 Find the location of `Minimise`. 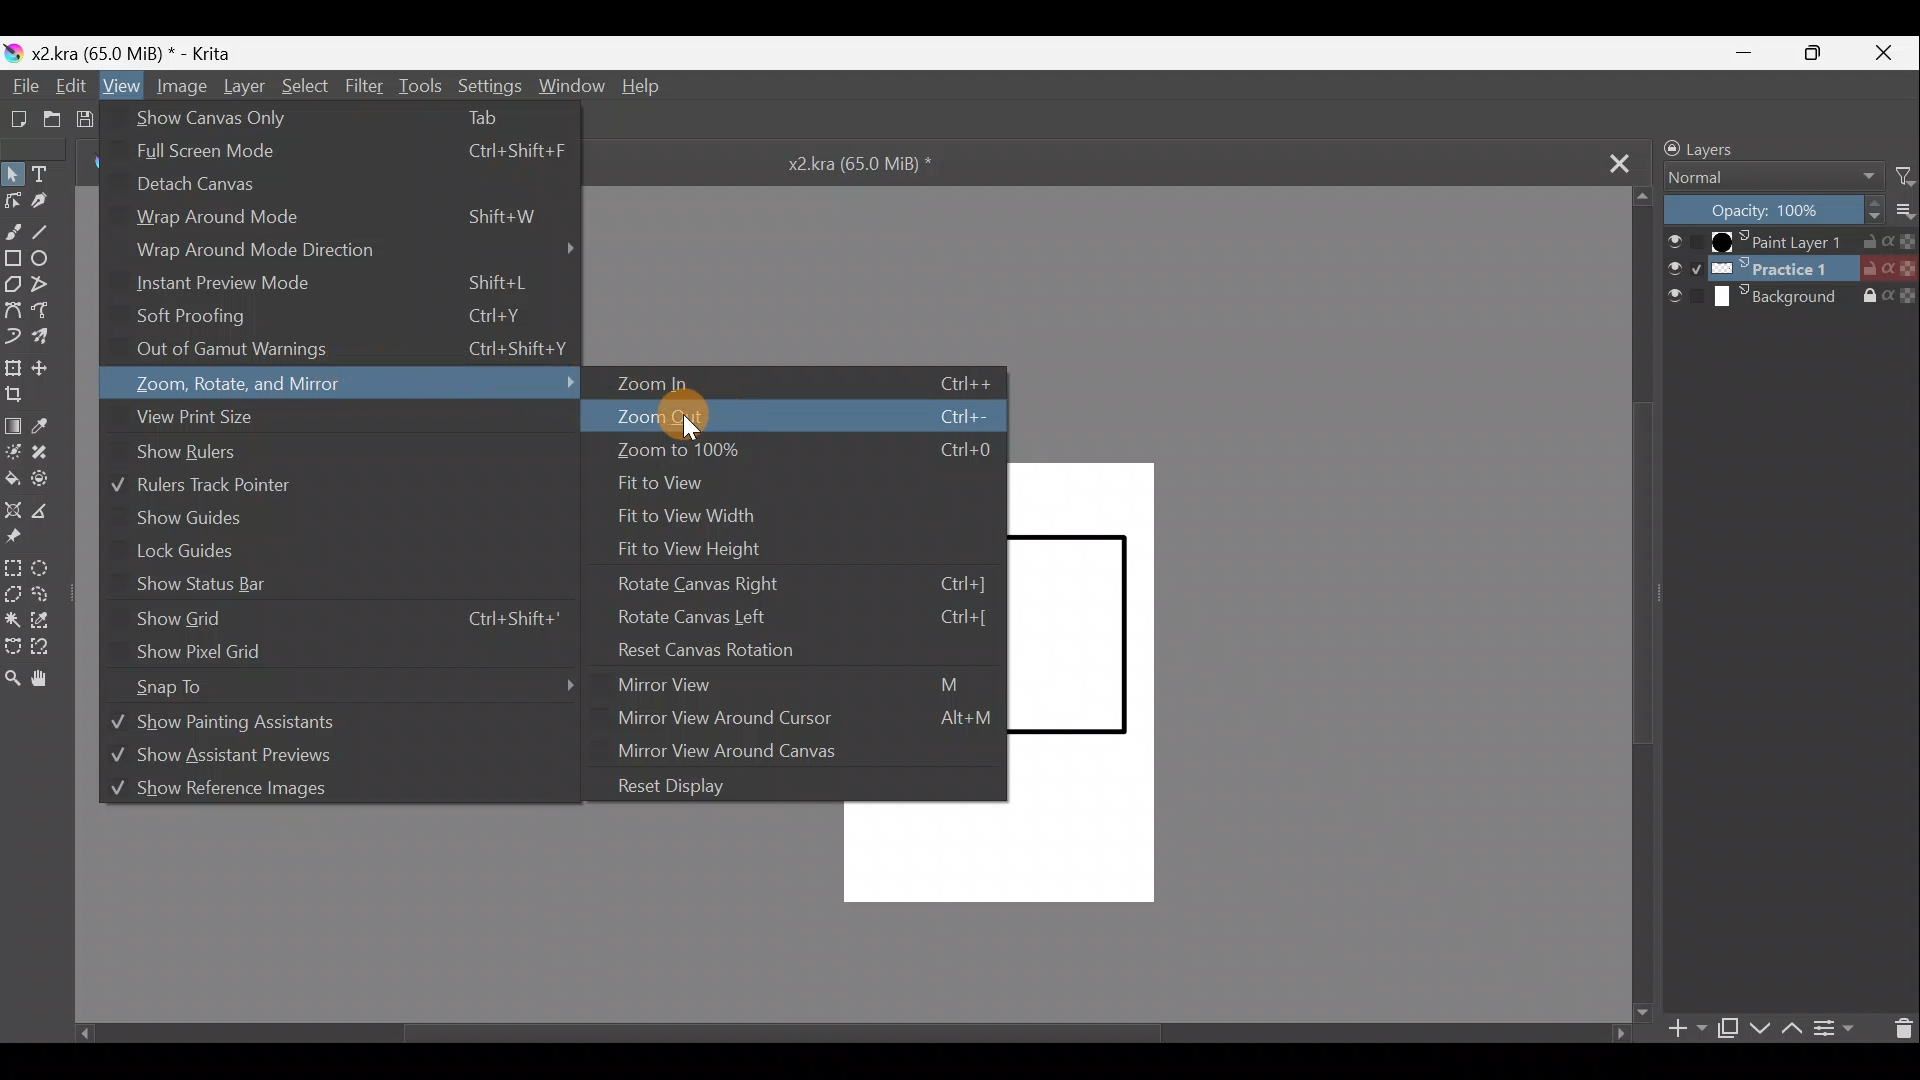

Minimise is located at coordinates (1749, 51).